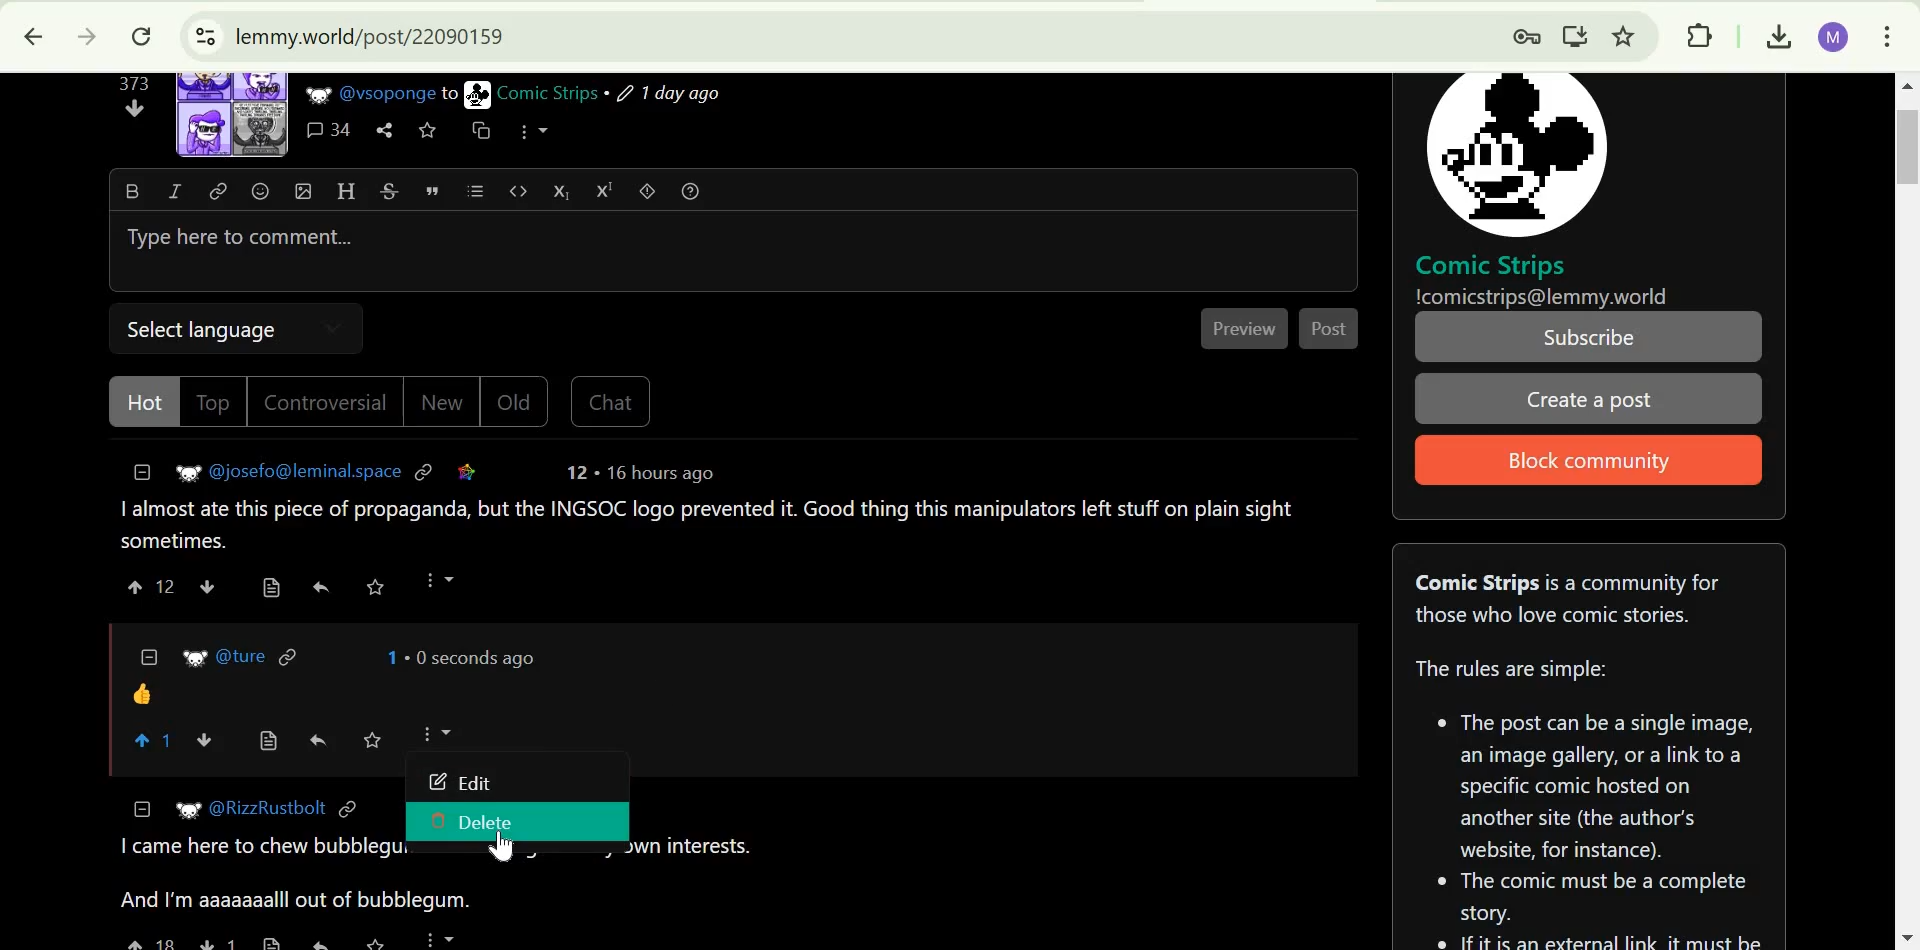 The width and height of the screenshot is (1920, 950). I want to click on share, so click(320, 939).